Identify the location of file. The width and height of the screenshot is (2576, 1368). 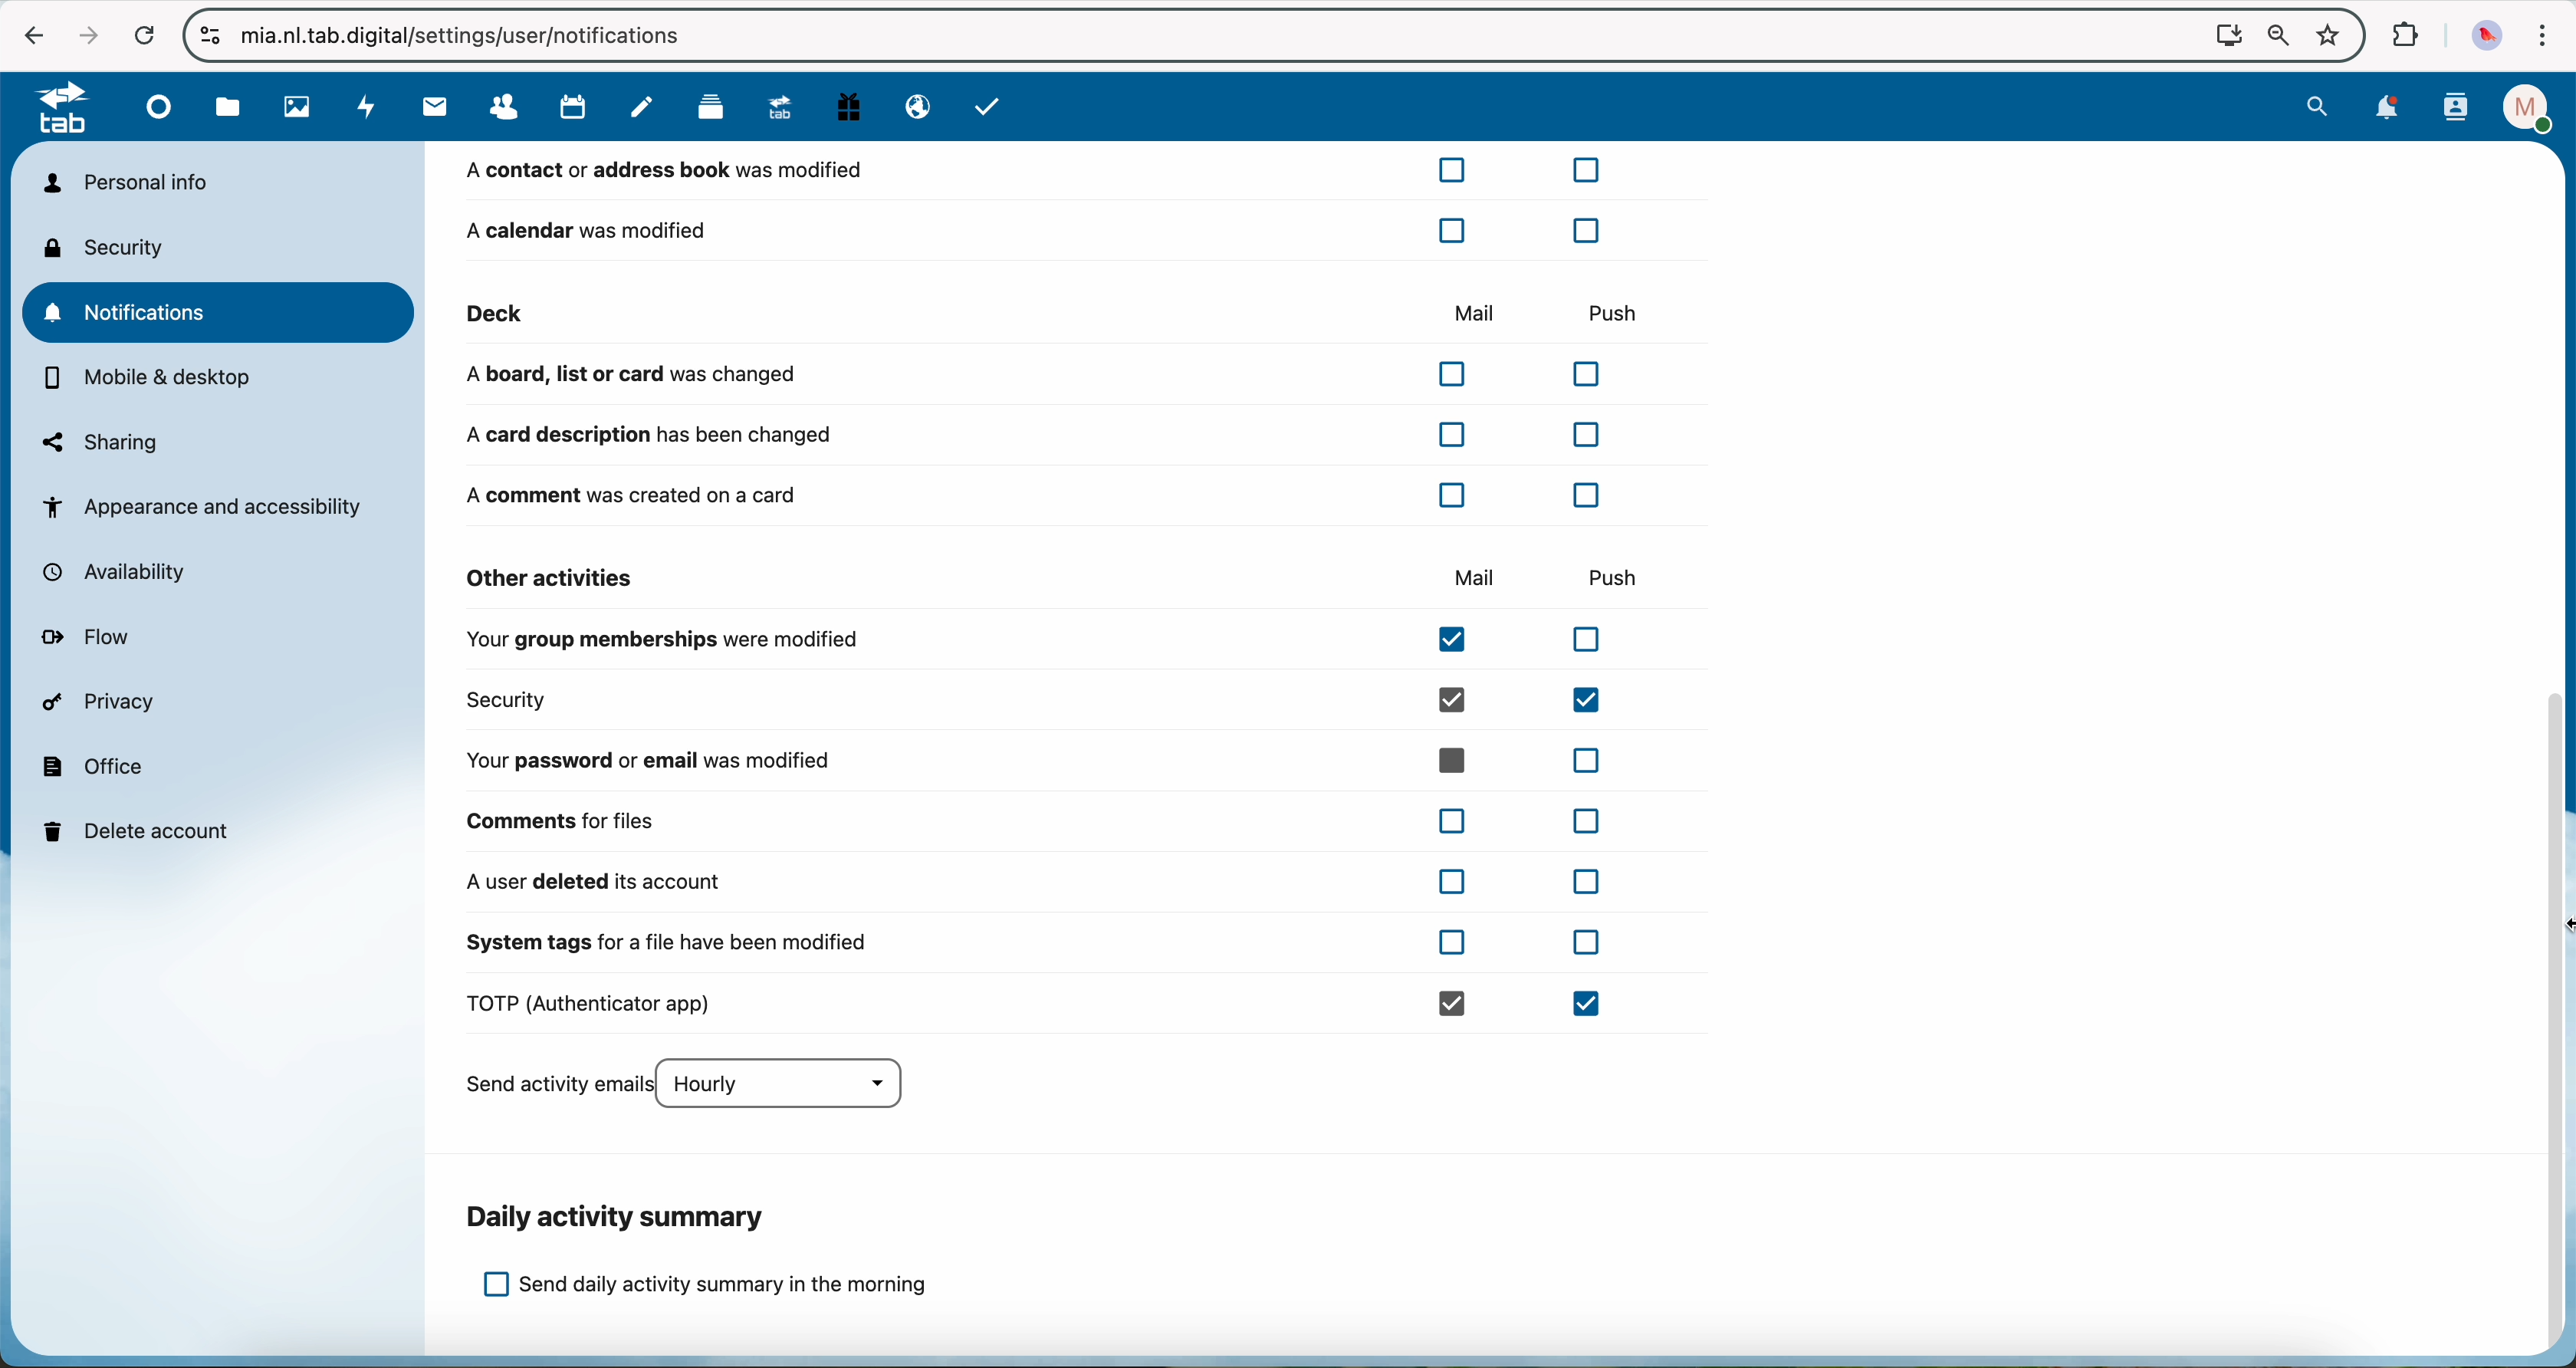
(228, 108).